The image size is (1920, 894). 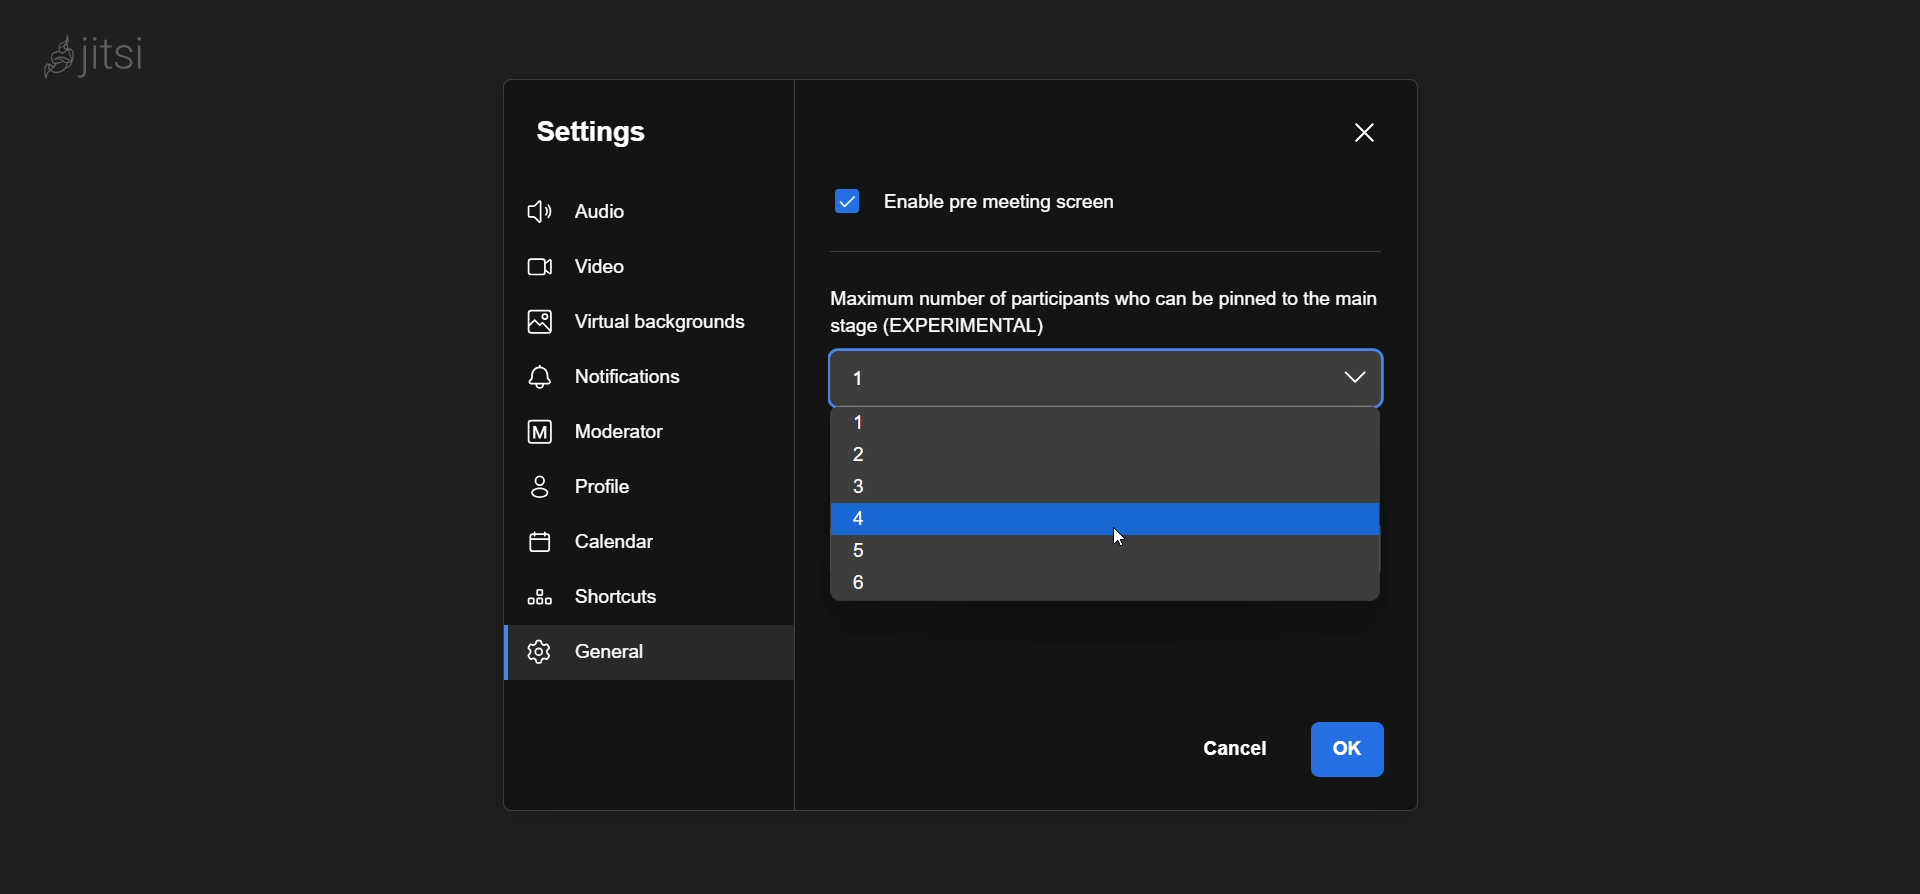 What do you see at coordinates (1235, 748) in the screenshot?
I see `cancel` at bounding box center [1235, 748].